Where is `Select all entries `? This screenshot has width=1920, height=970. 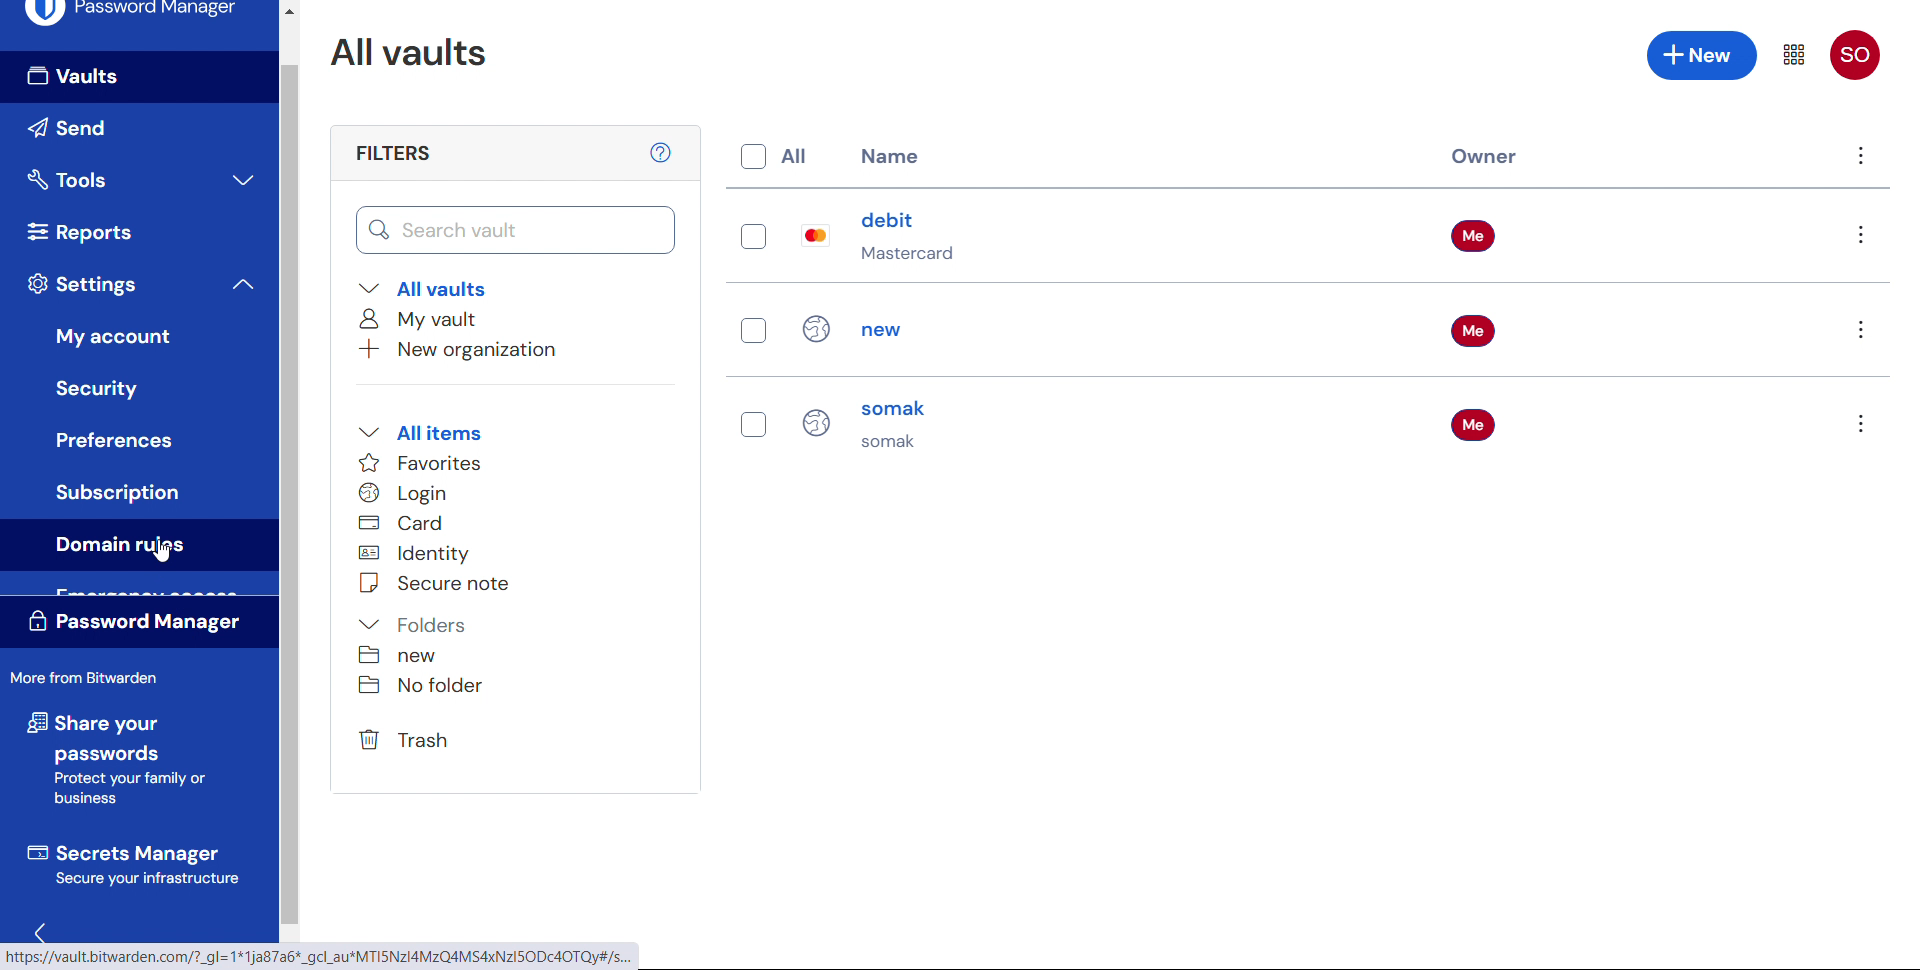 Select all entries  is located at coordinates (772, 156).